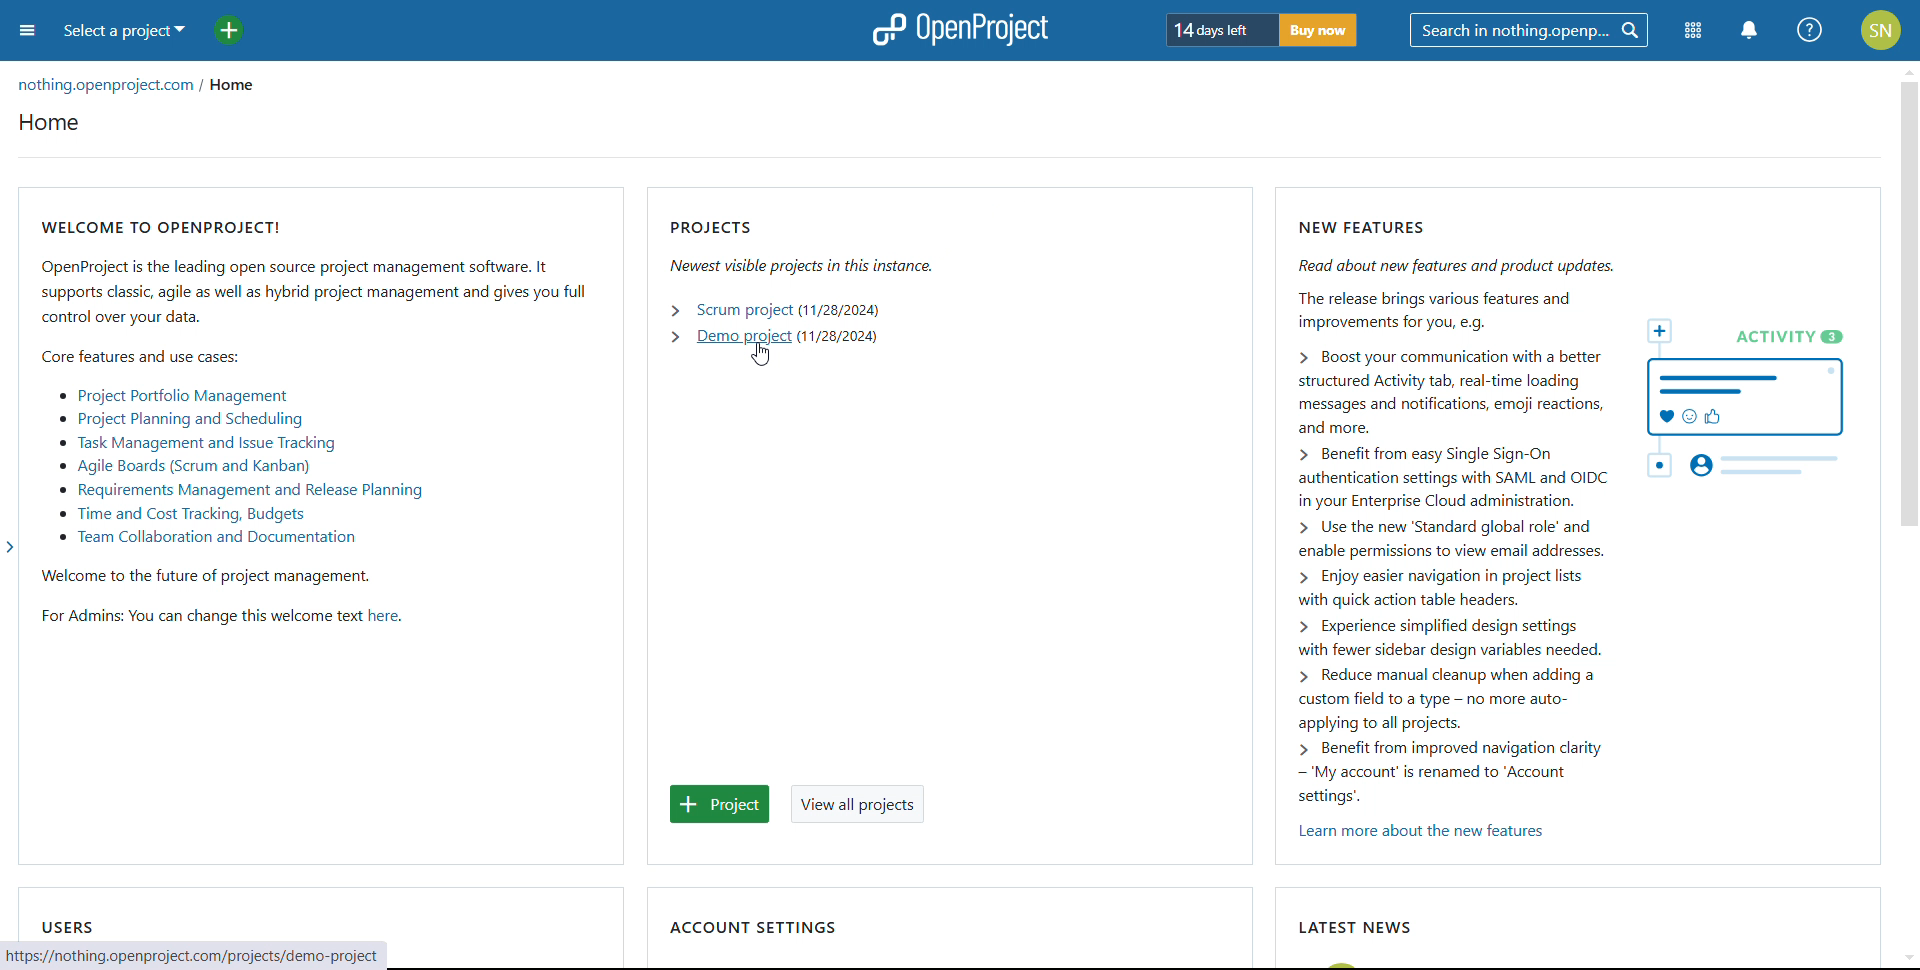  I want to click on account, so click(1882, 30).